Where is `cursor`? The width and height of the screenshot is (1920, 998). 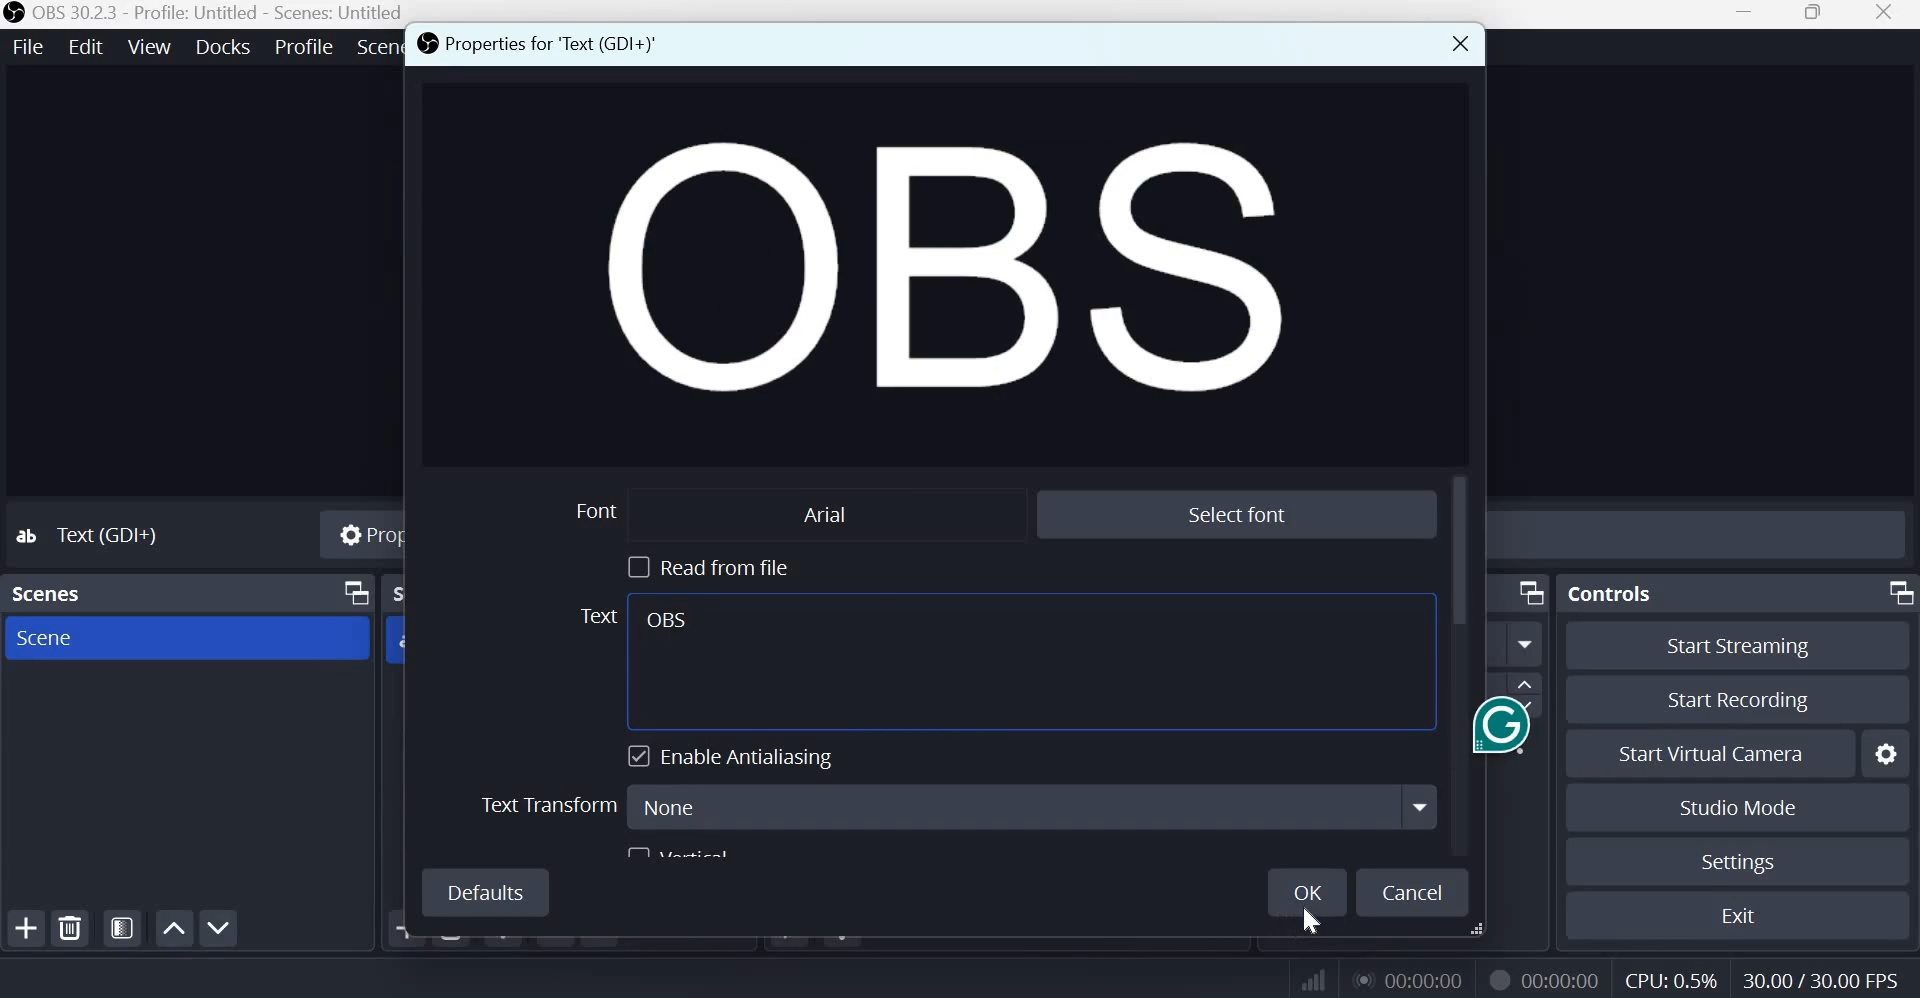
cursor is located at coordinates (1314, 923).